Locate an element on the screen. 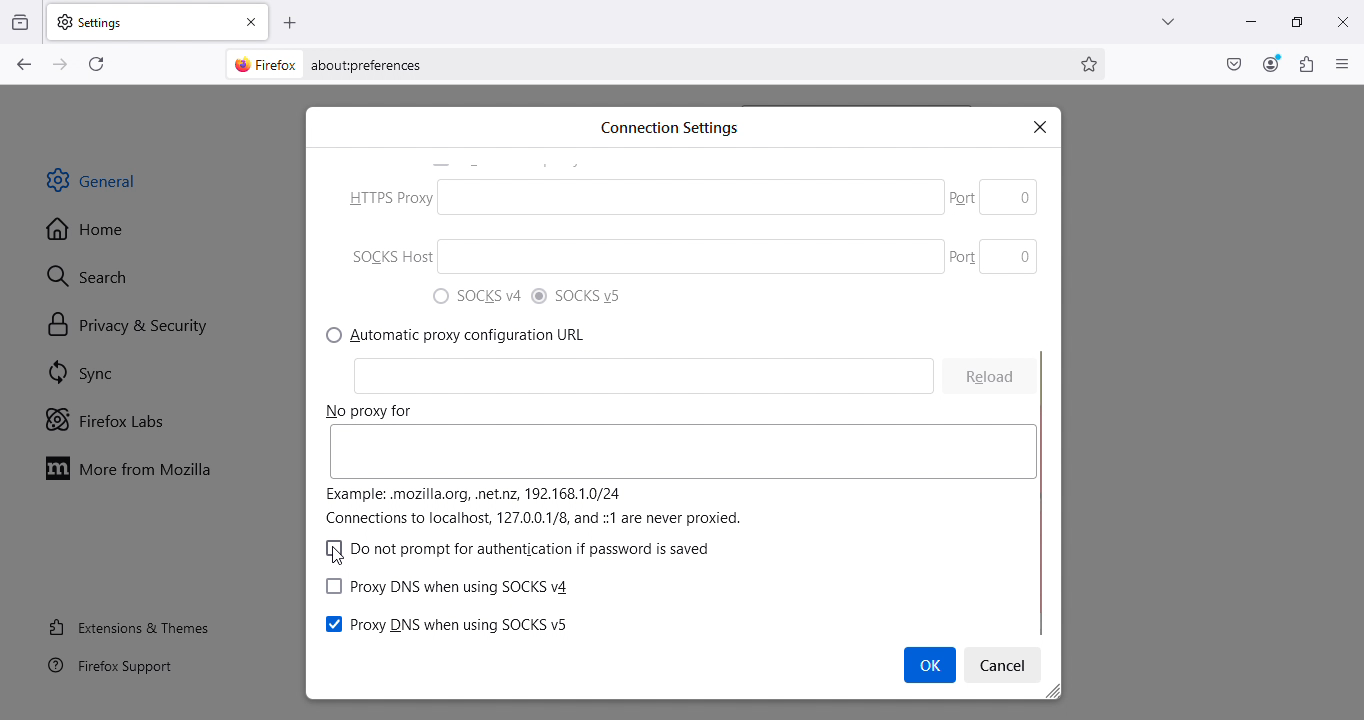 The height and width of the screenshot is (720, 1364). List all tabs is located at coordinates (1162, 21).